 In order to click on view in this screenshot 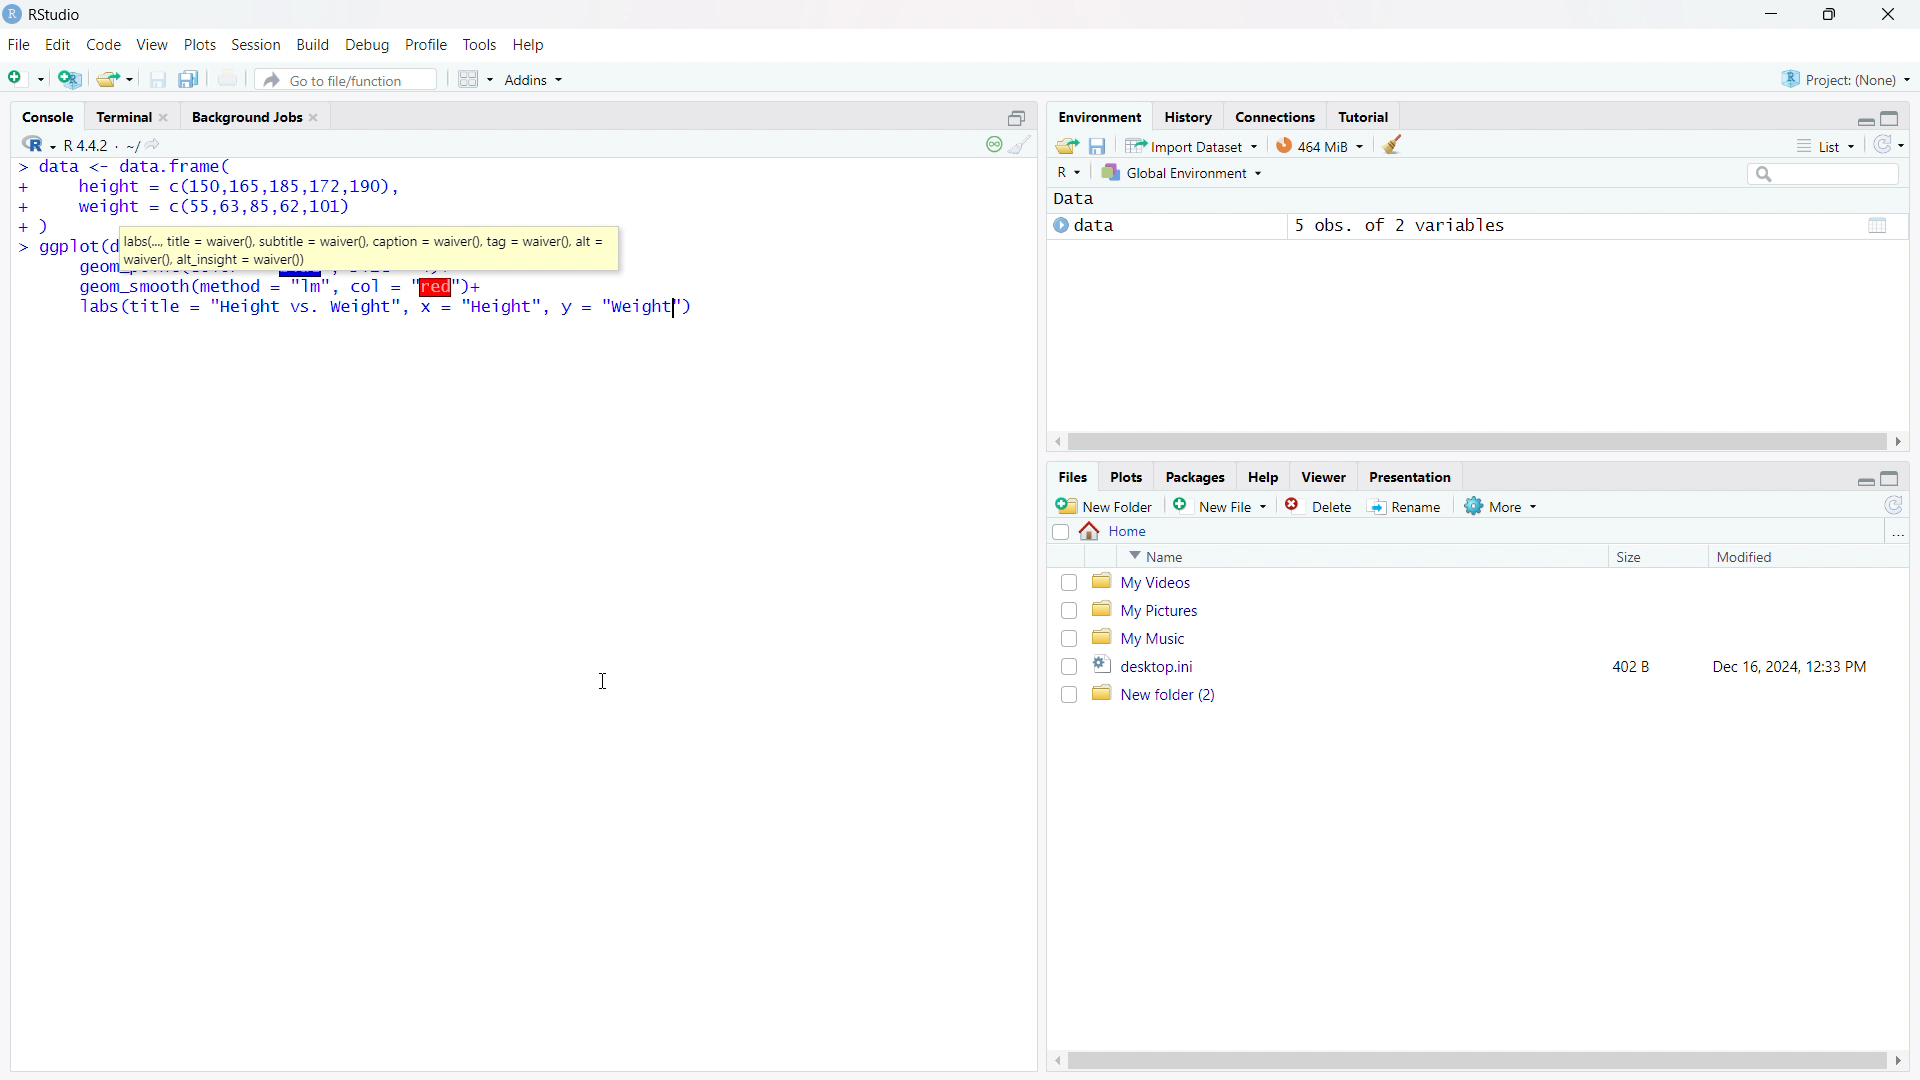, I will do `click(153, 45)`.